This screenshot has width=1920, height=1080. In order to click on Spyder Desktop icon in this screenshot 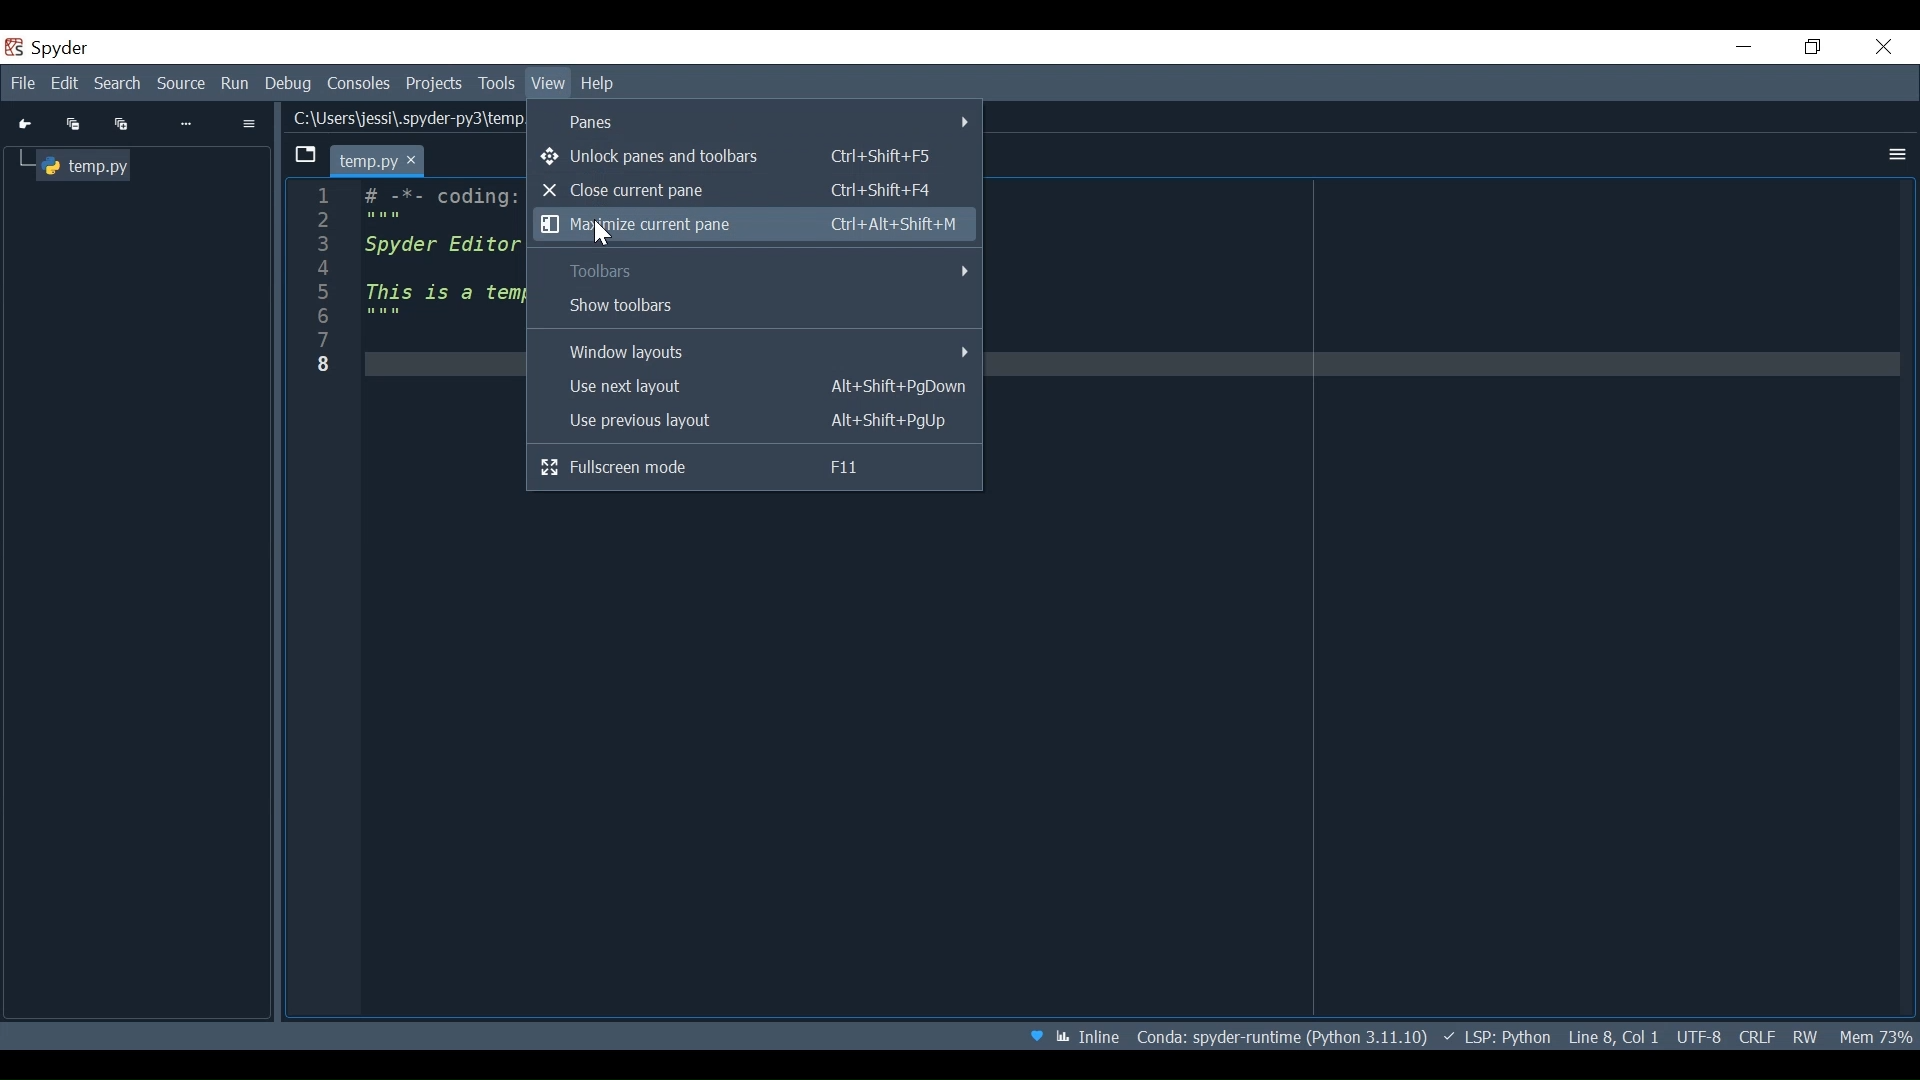, I will do `click(49, 47)`.